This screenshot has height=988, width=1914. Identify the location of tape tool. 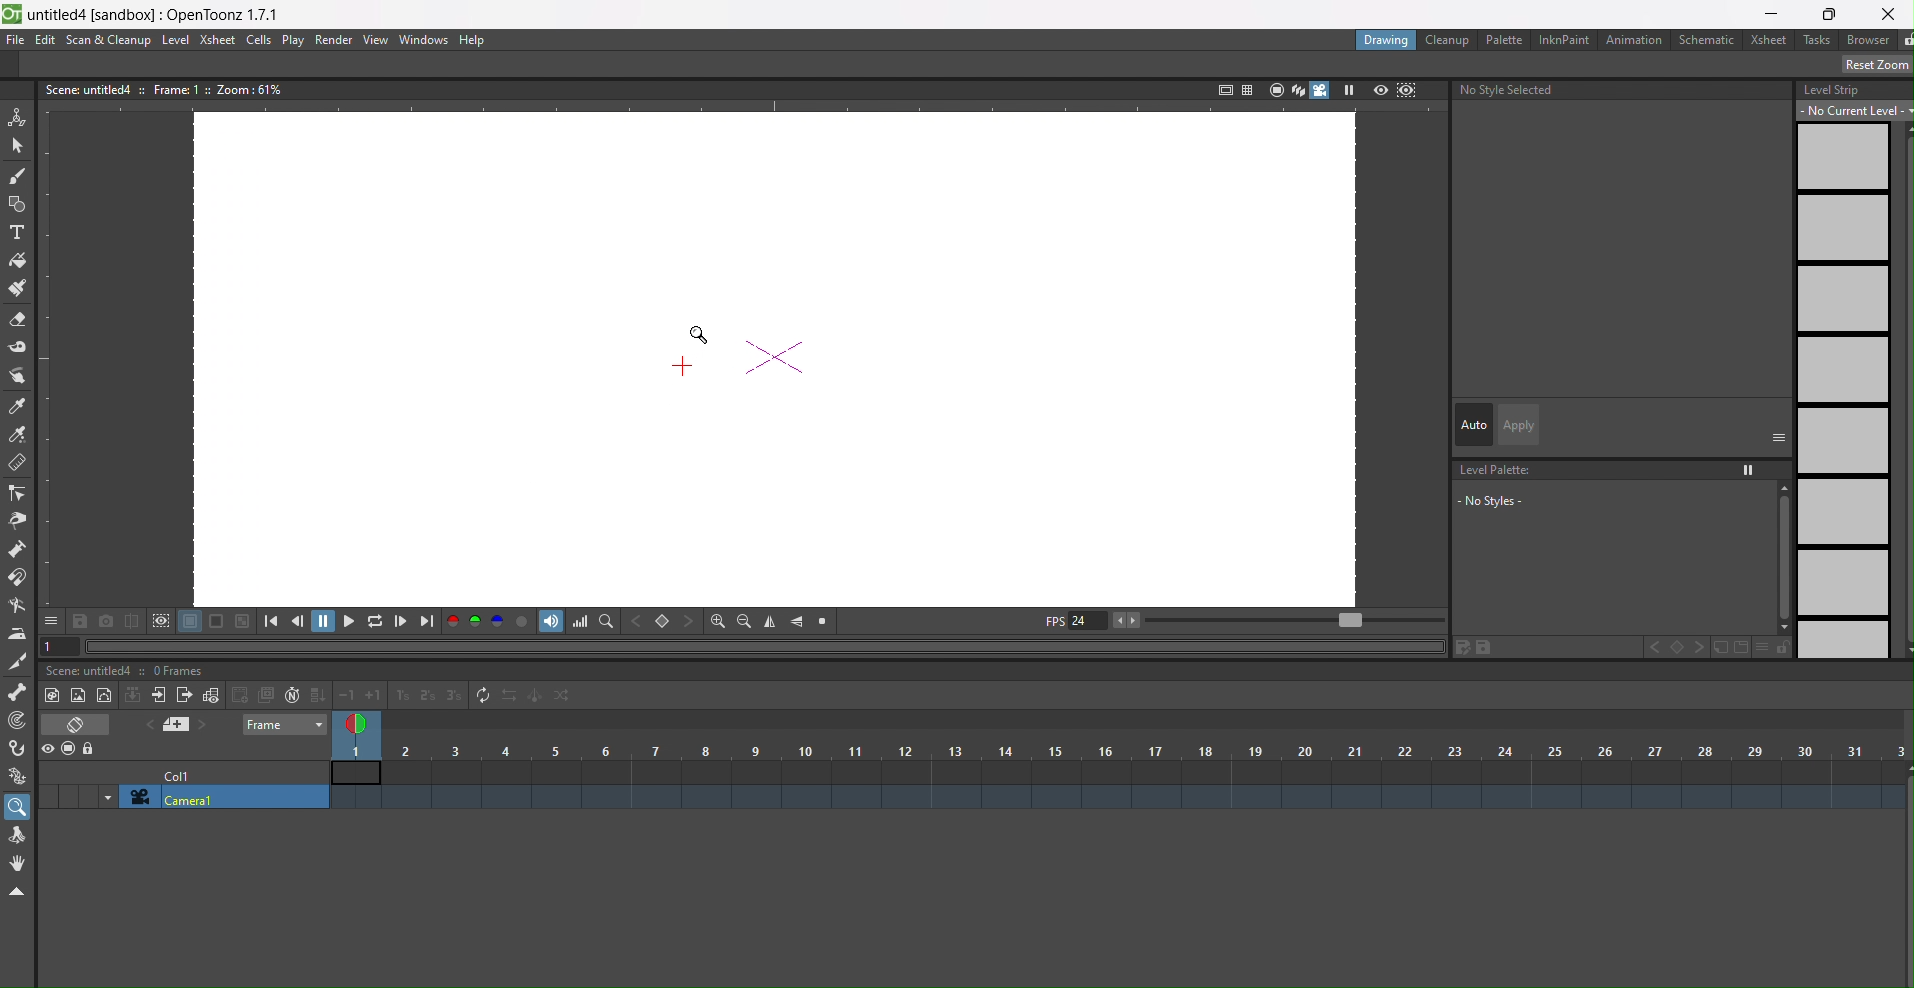
(18, 349).